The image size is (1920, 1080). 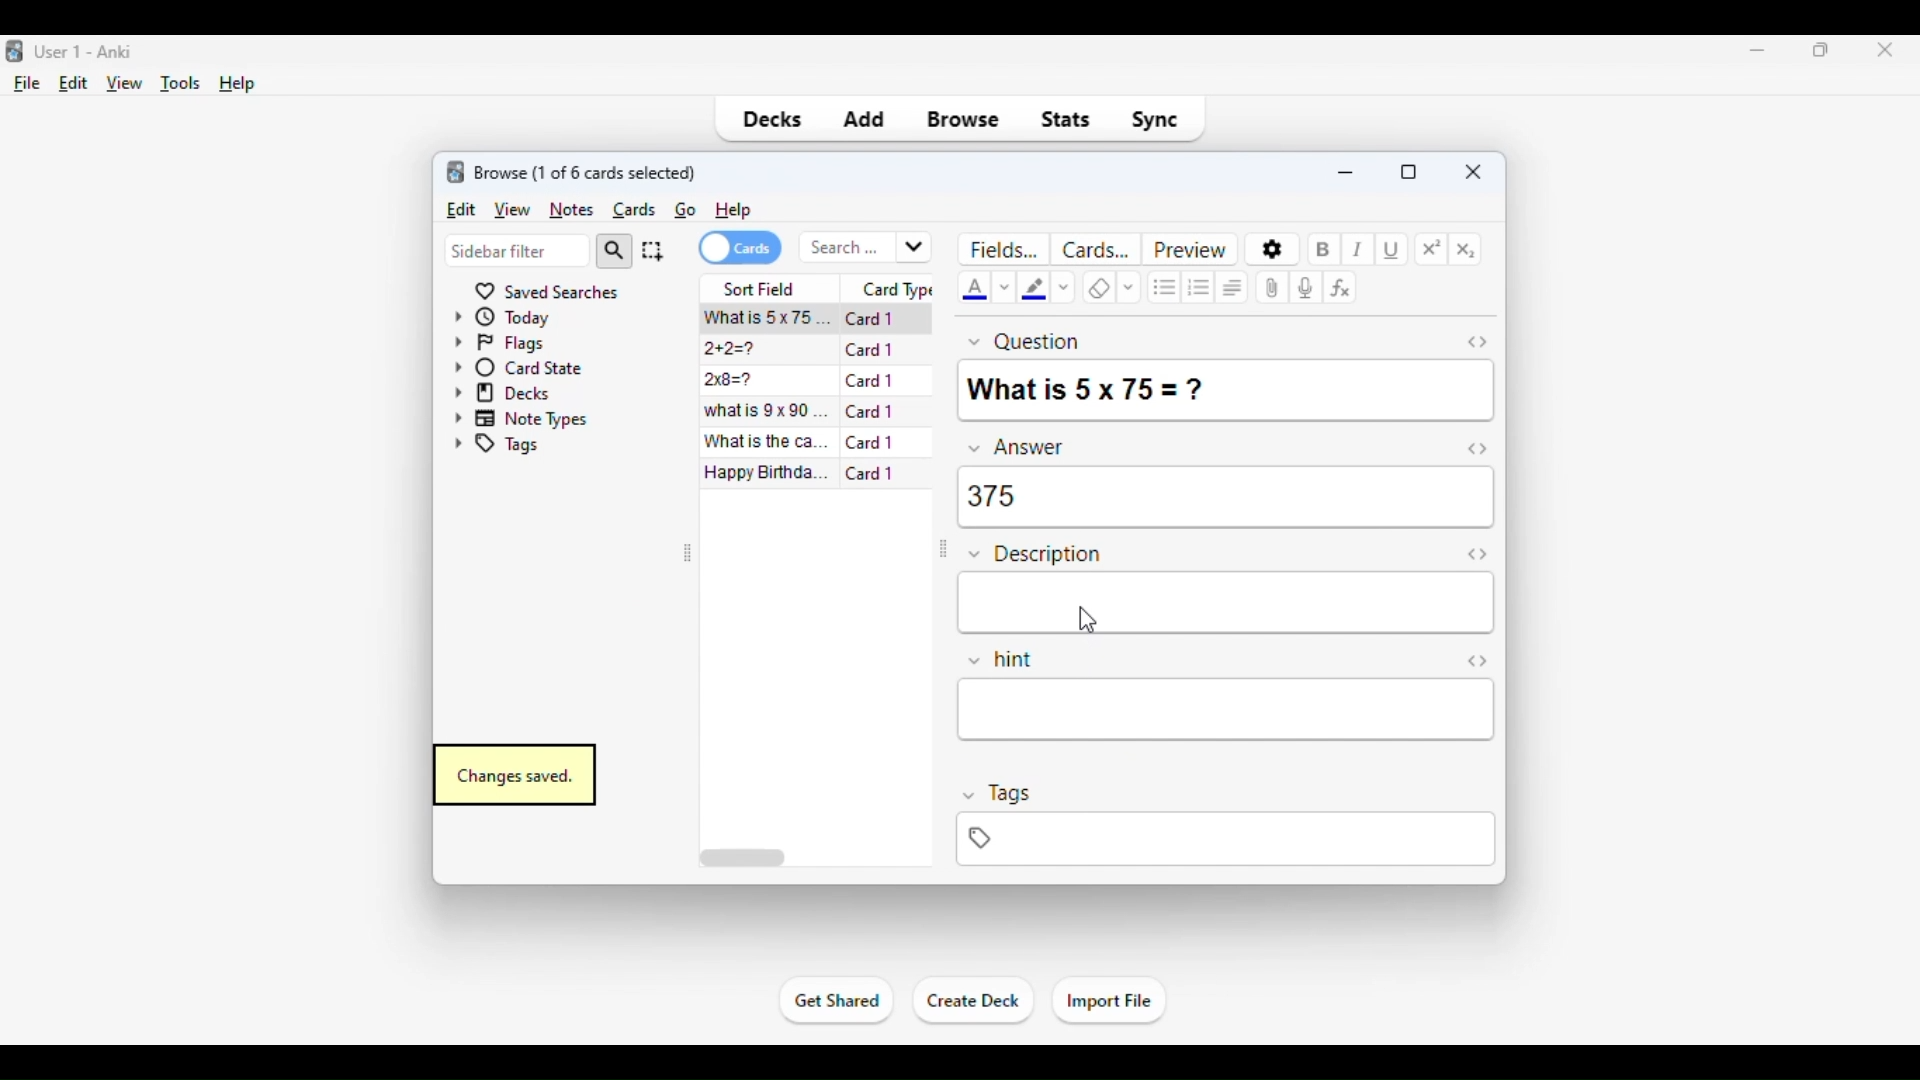 What do you see at coordinates (1108, 1002) in the screenshot?
I see `import file` at bounding box center [1108, 1002].